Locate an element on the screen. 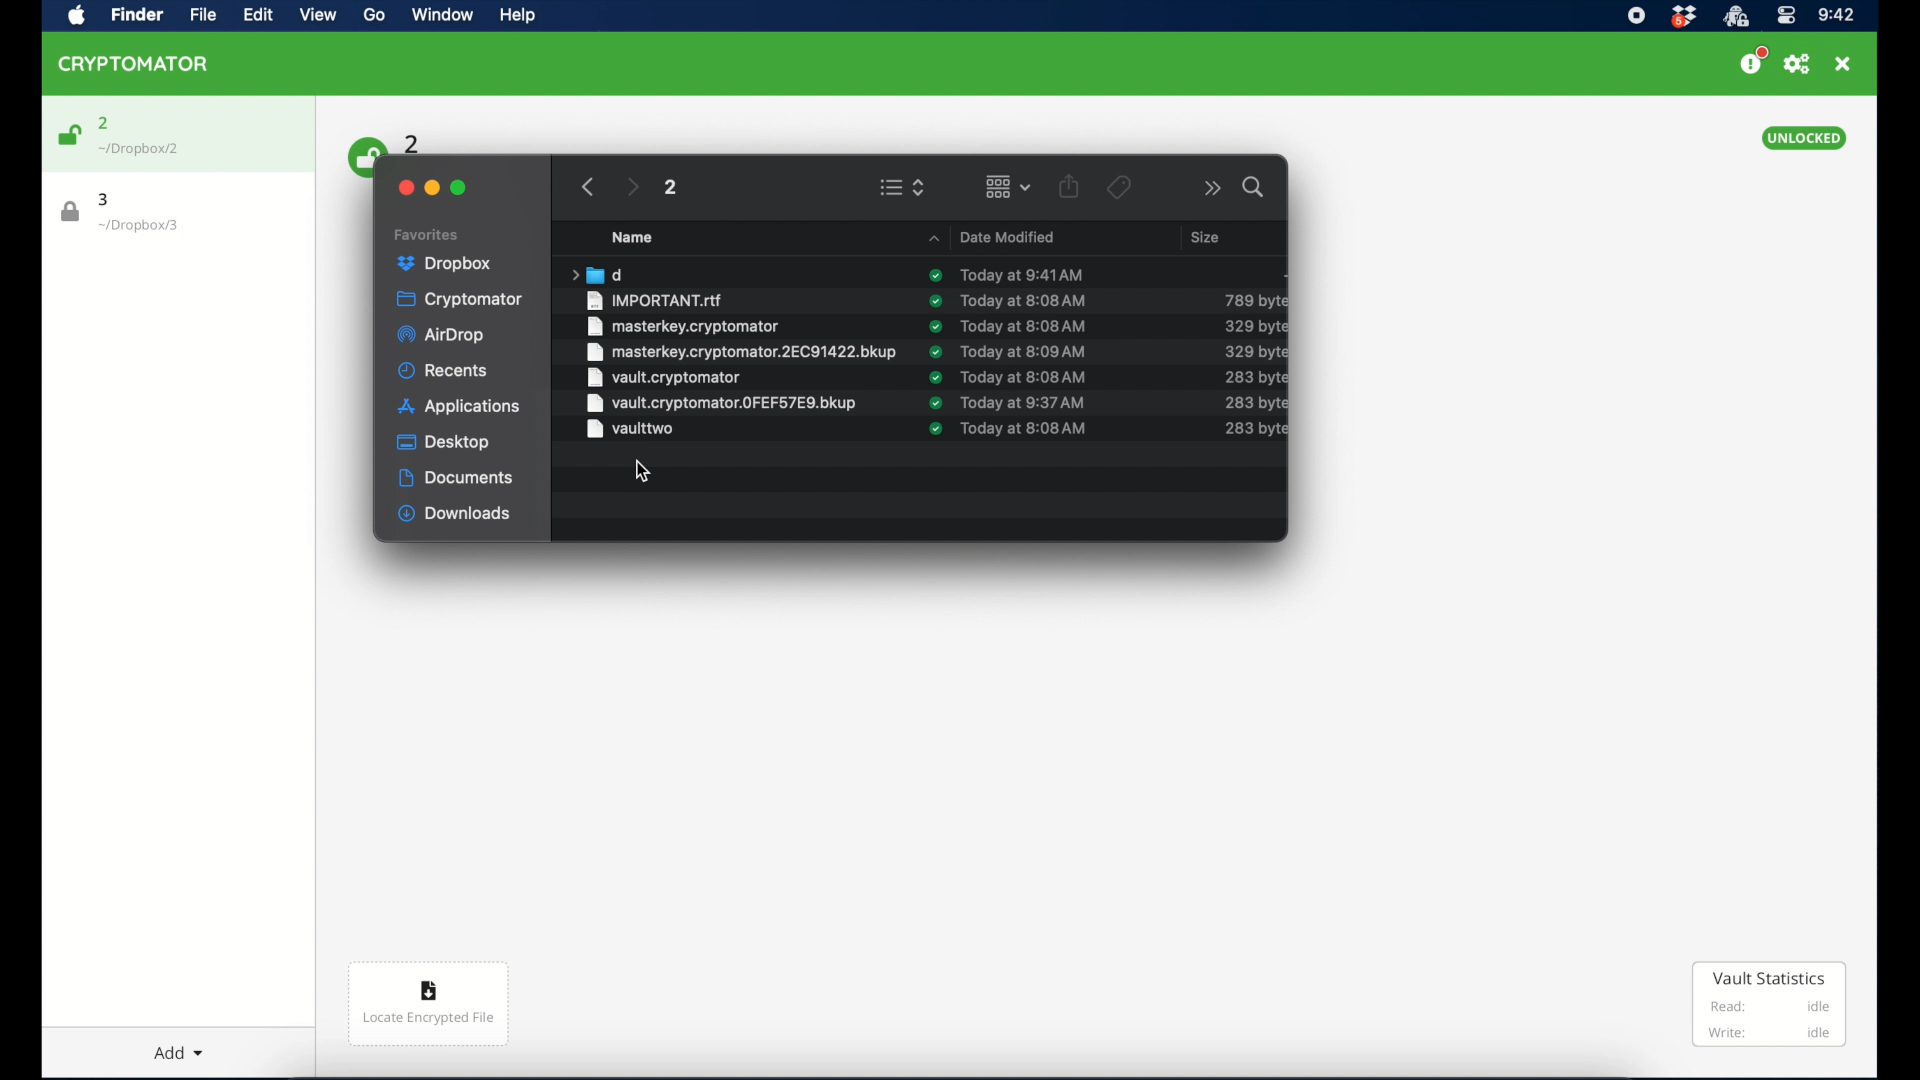  size is located at coordinates (1255, 326).